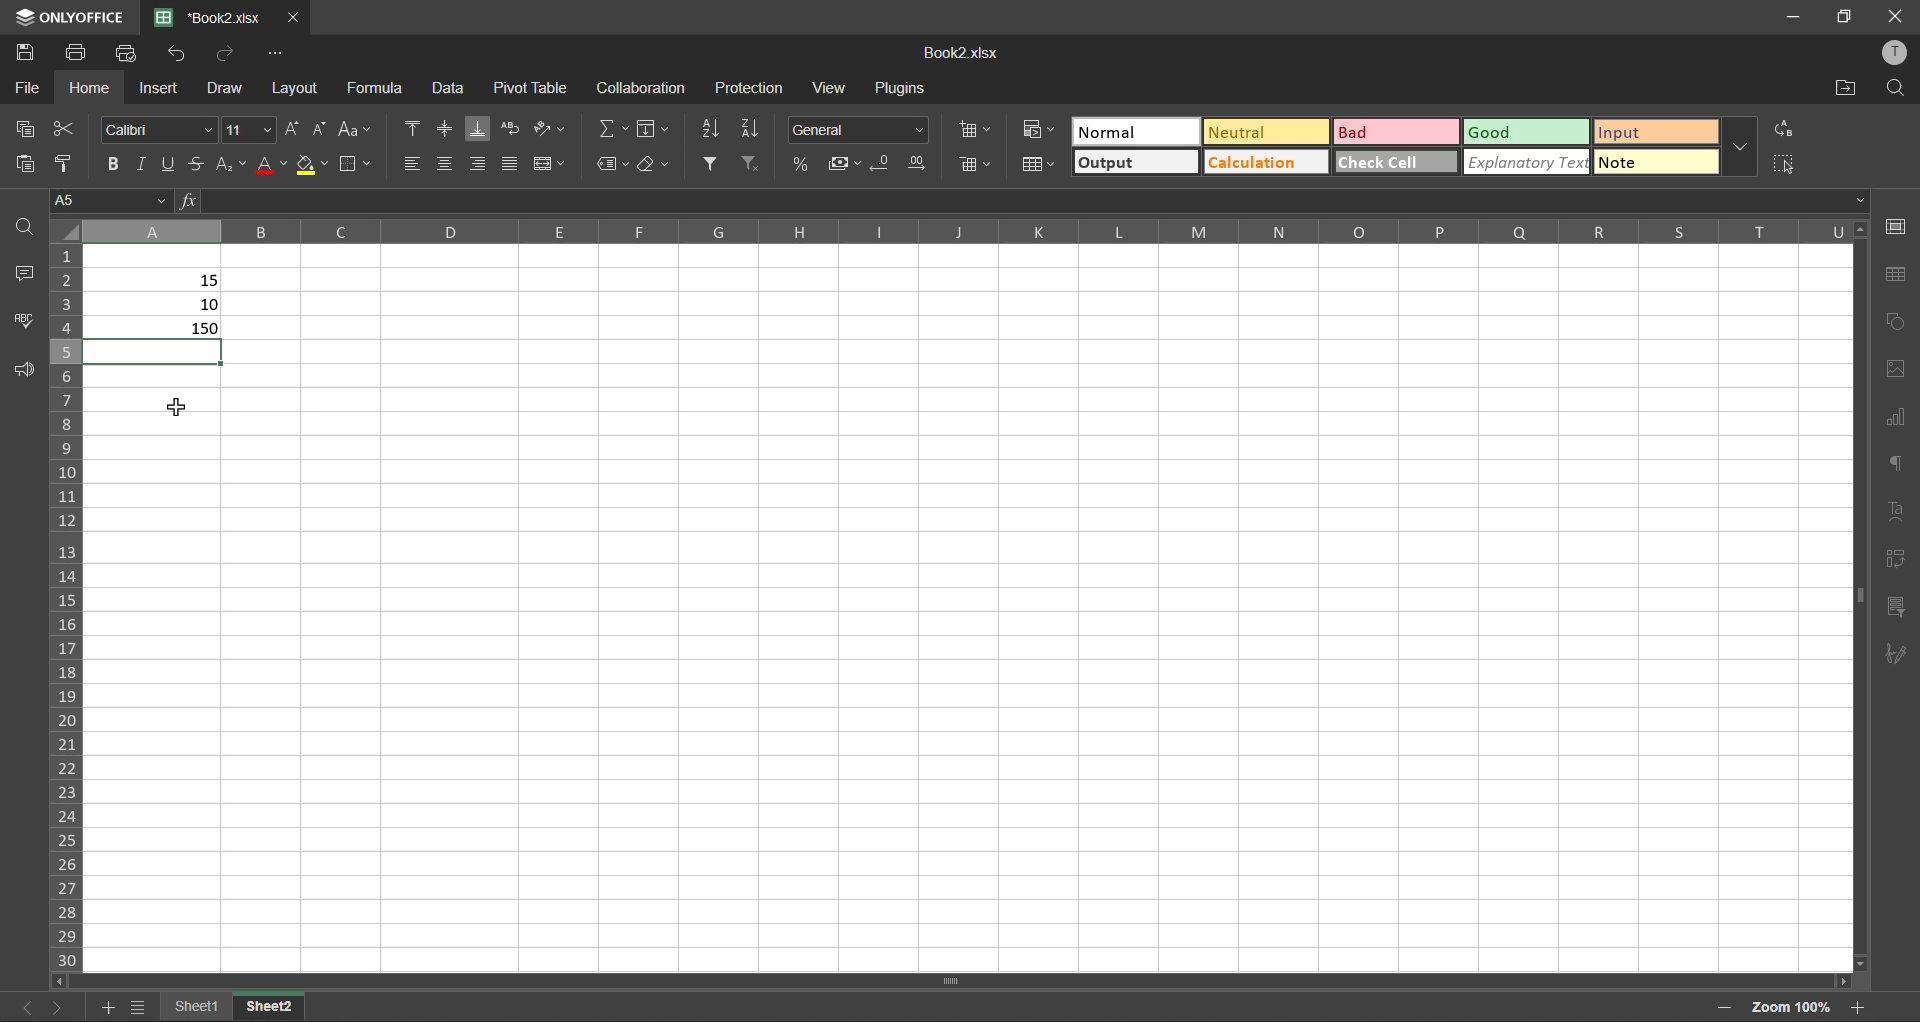 Image resolution: width=1920 pixels, height=1022 pixels. Describe the element at coordinates (556, 166) in the screenshot. I see `merge and center` at that location.